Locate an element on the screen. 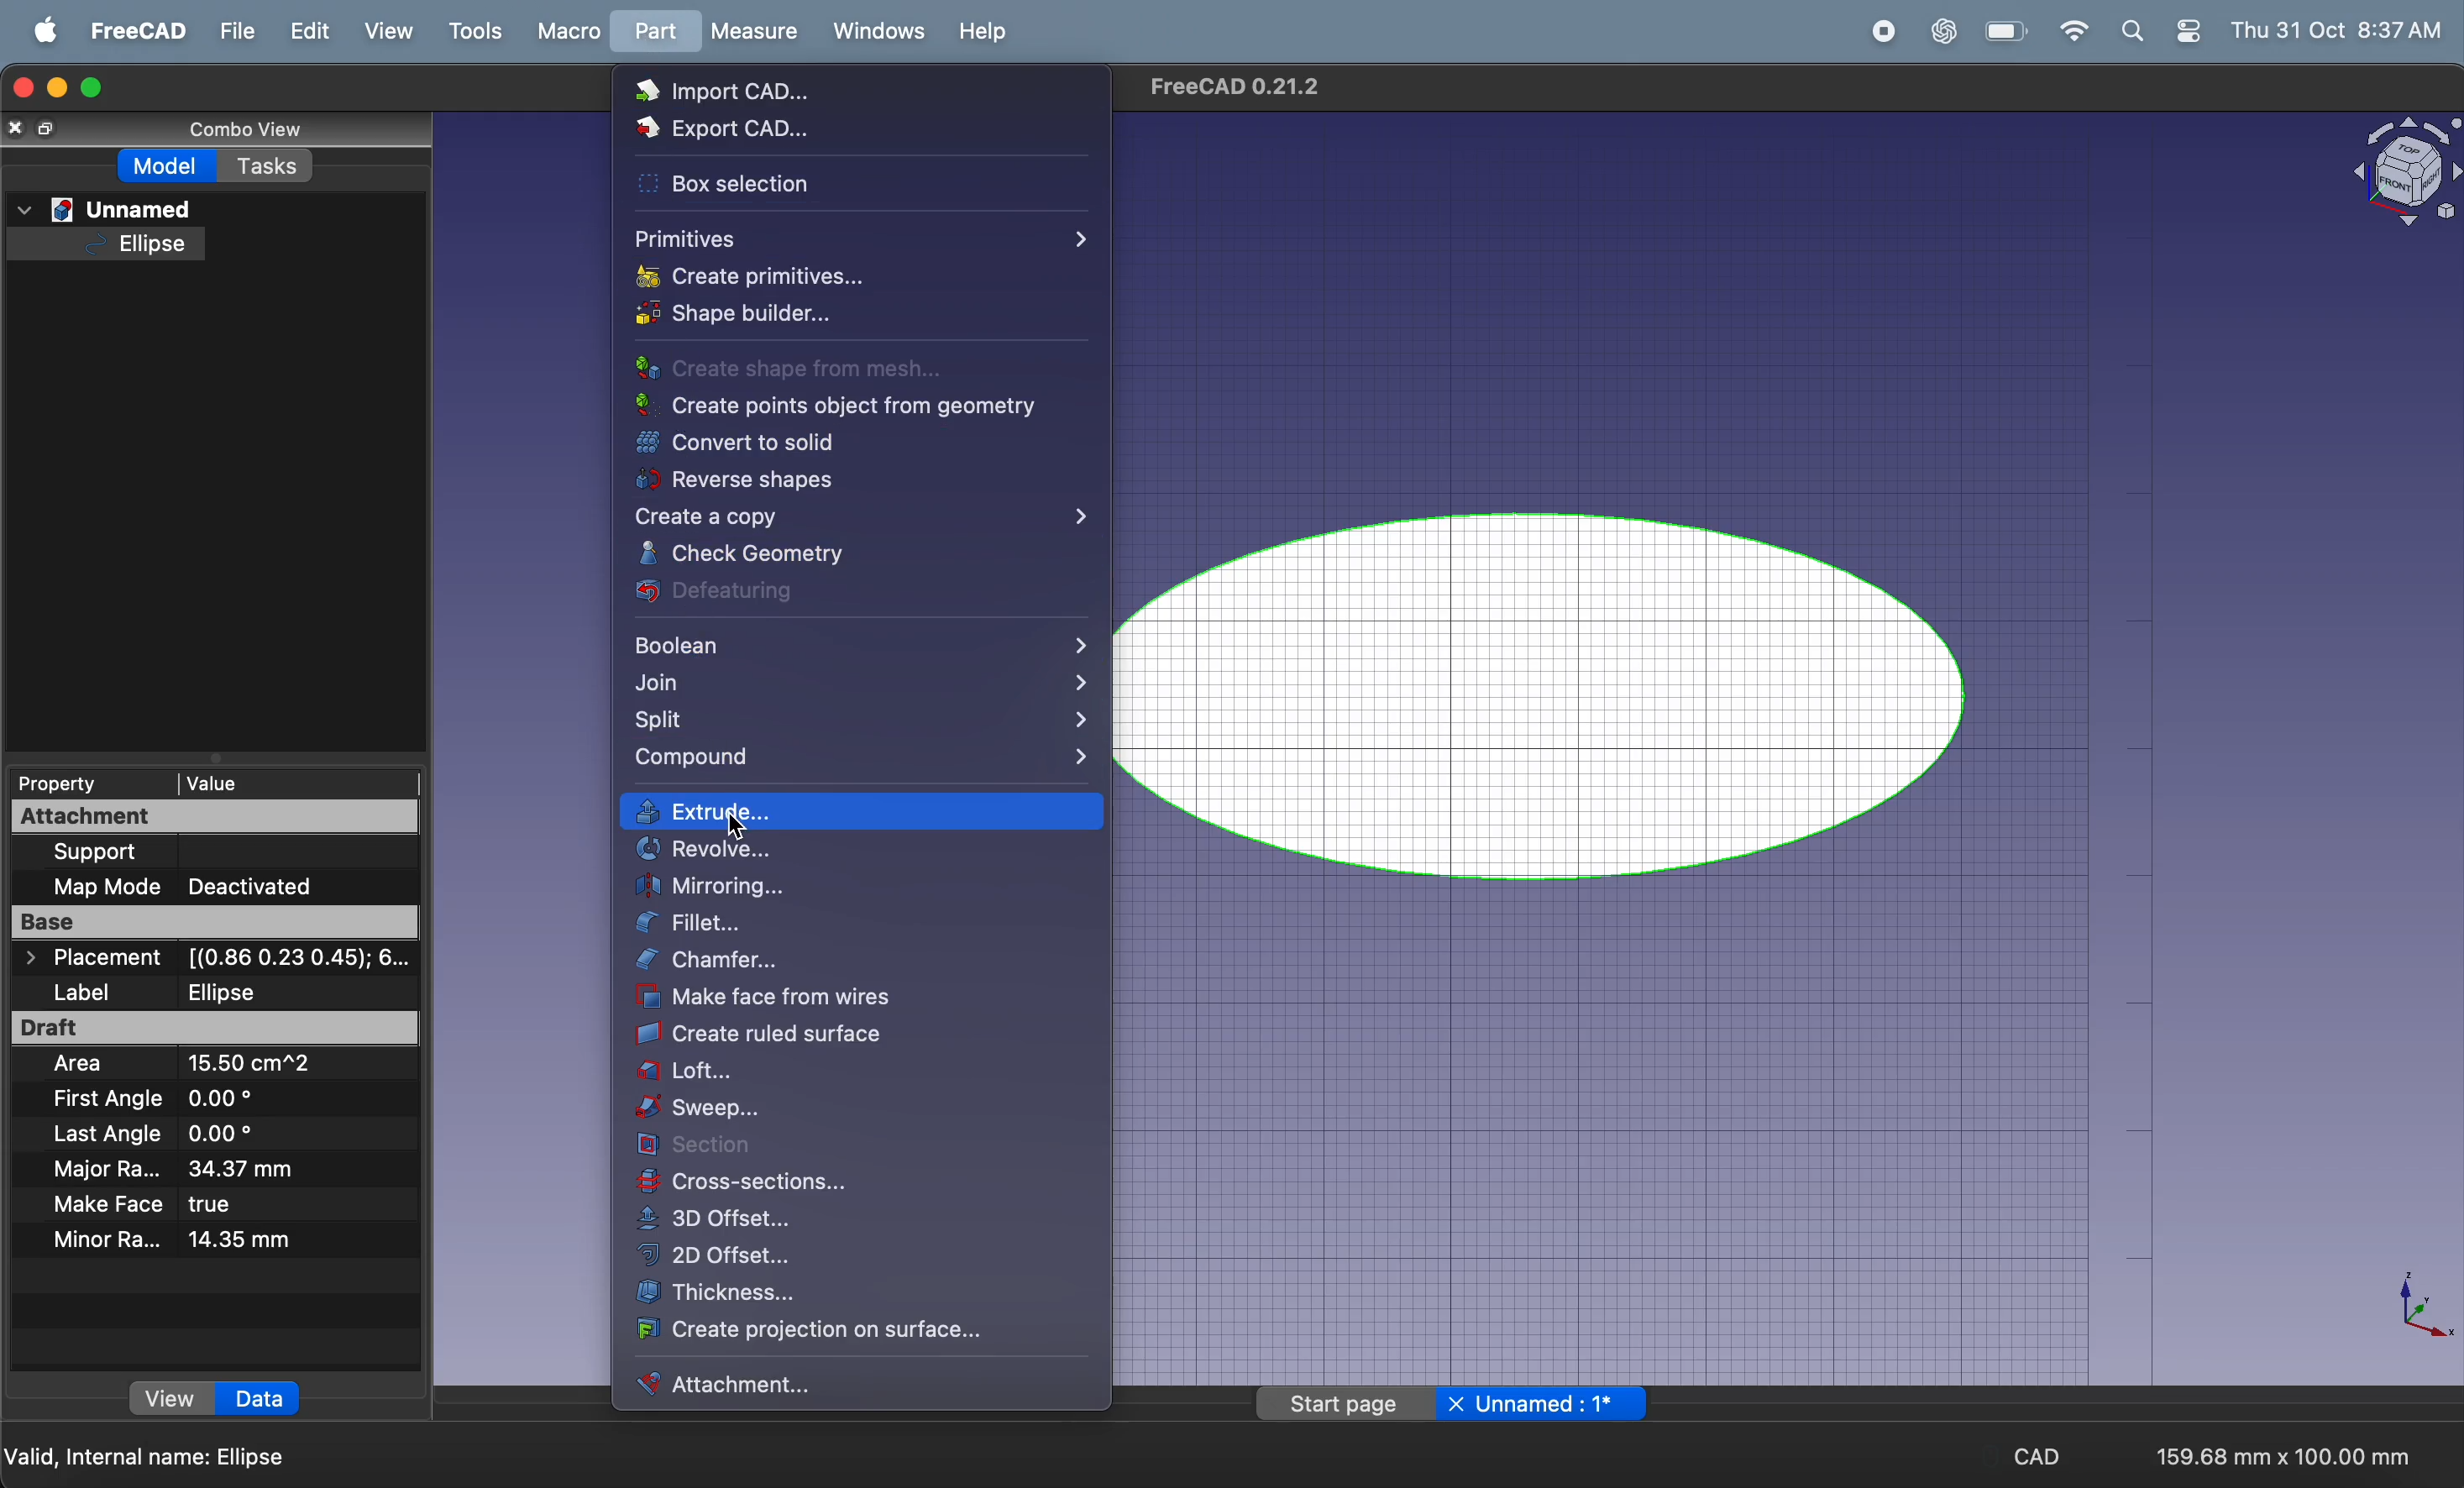  edit is located at coordinates (304, 34).